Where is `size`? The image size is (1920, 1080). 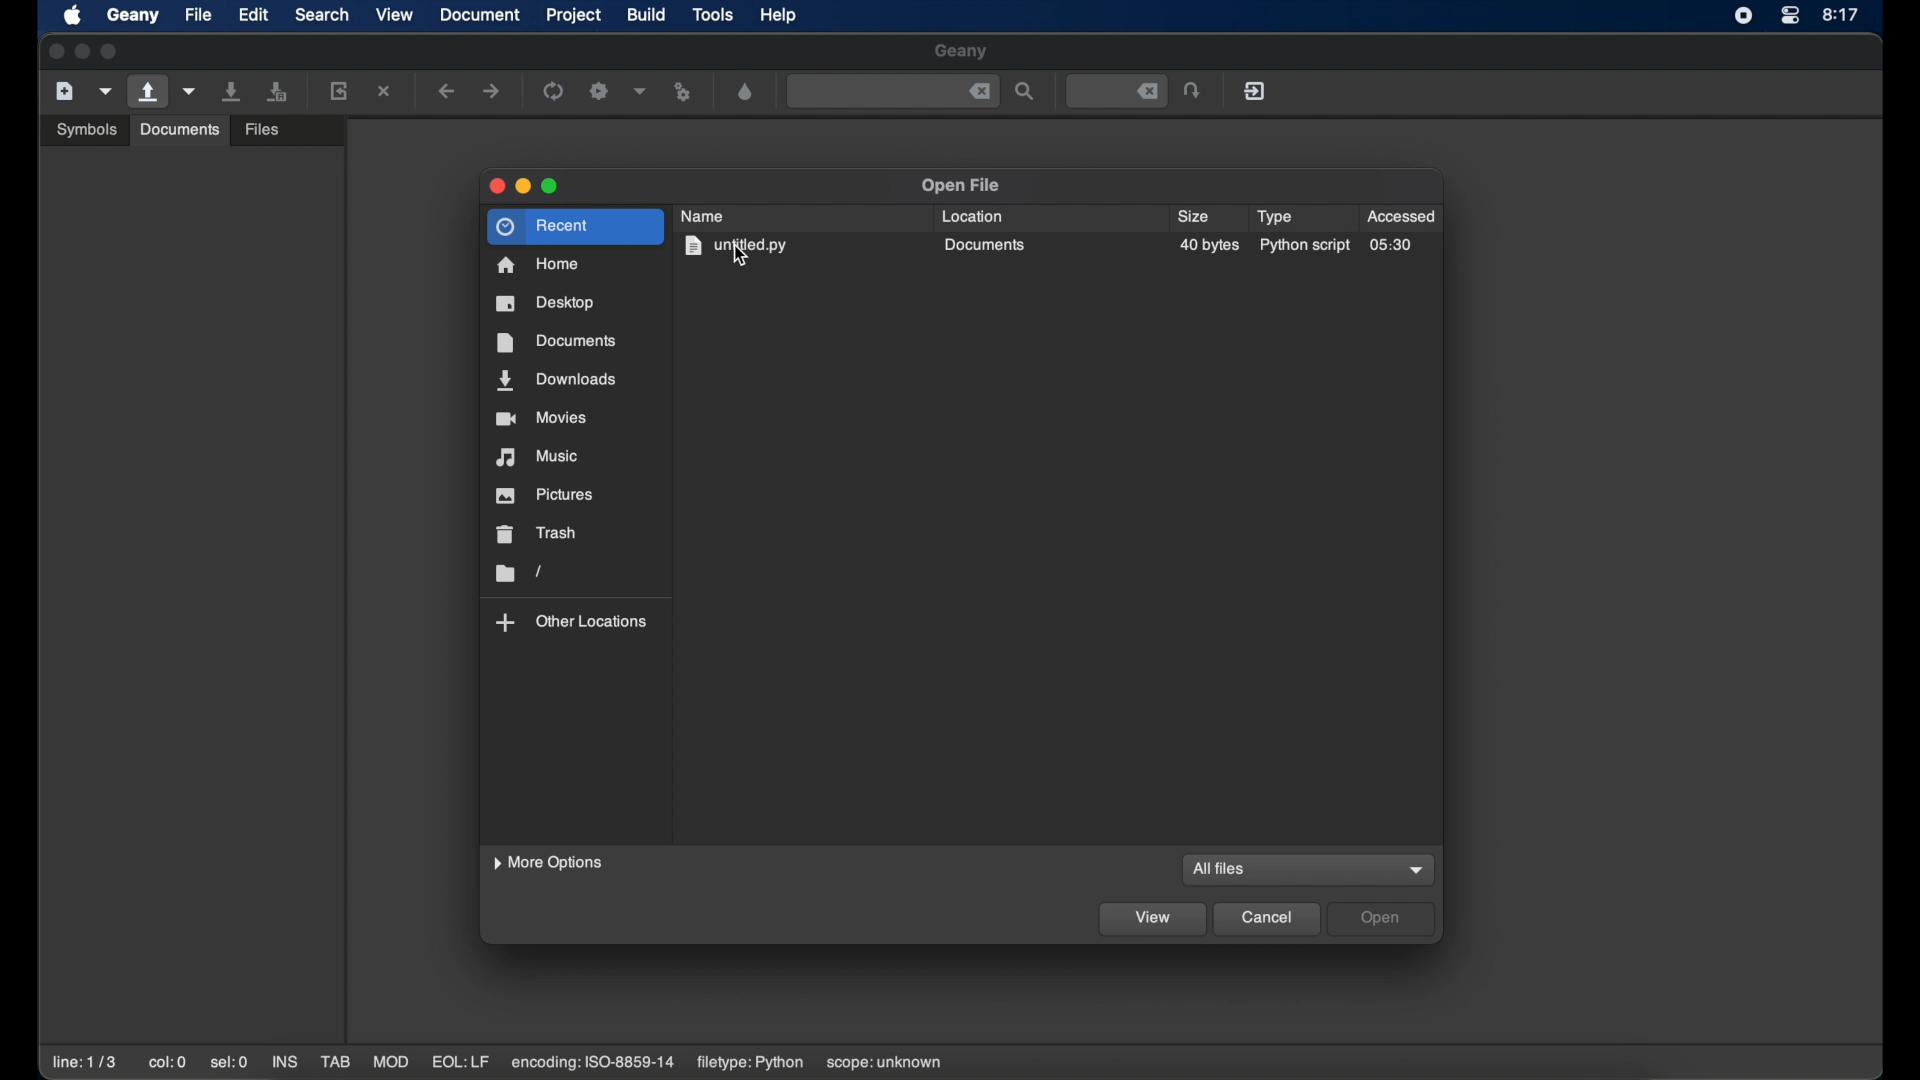
size is located at coordinates (1193, 216).